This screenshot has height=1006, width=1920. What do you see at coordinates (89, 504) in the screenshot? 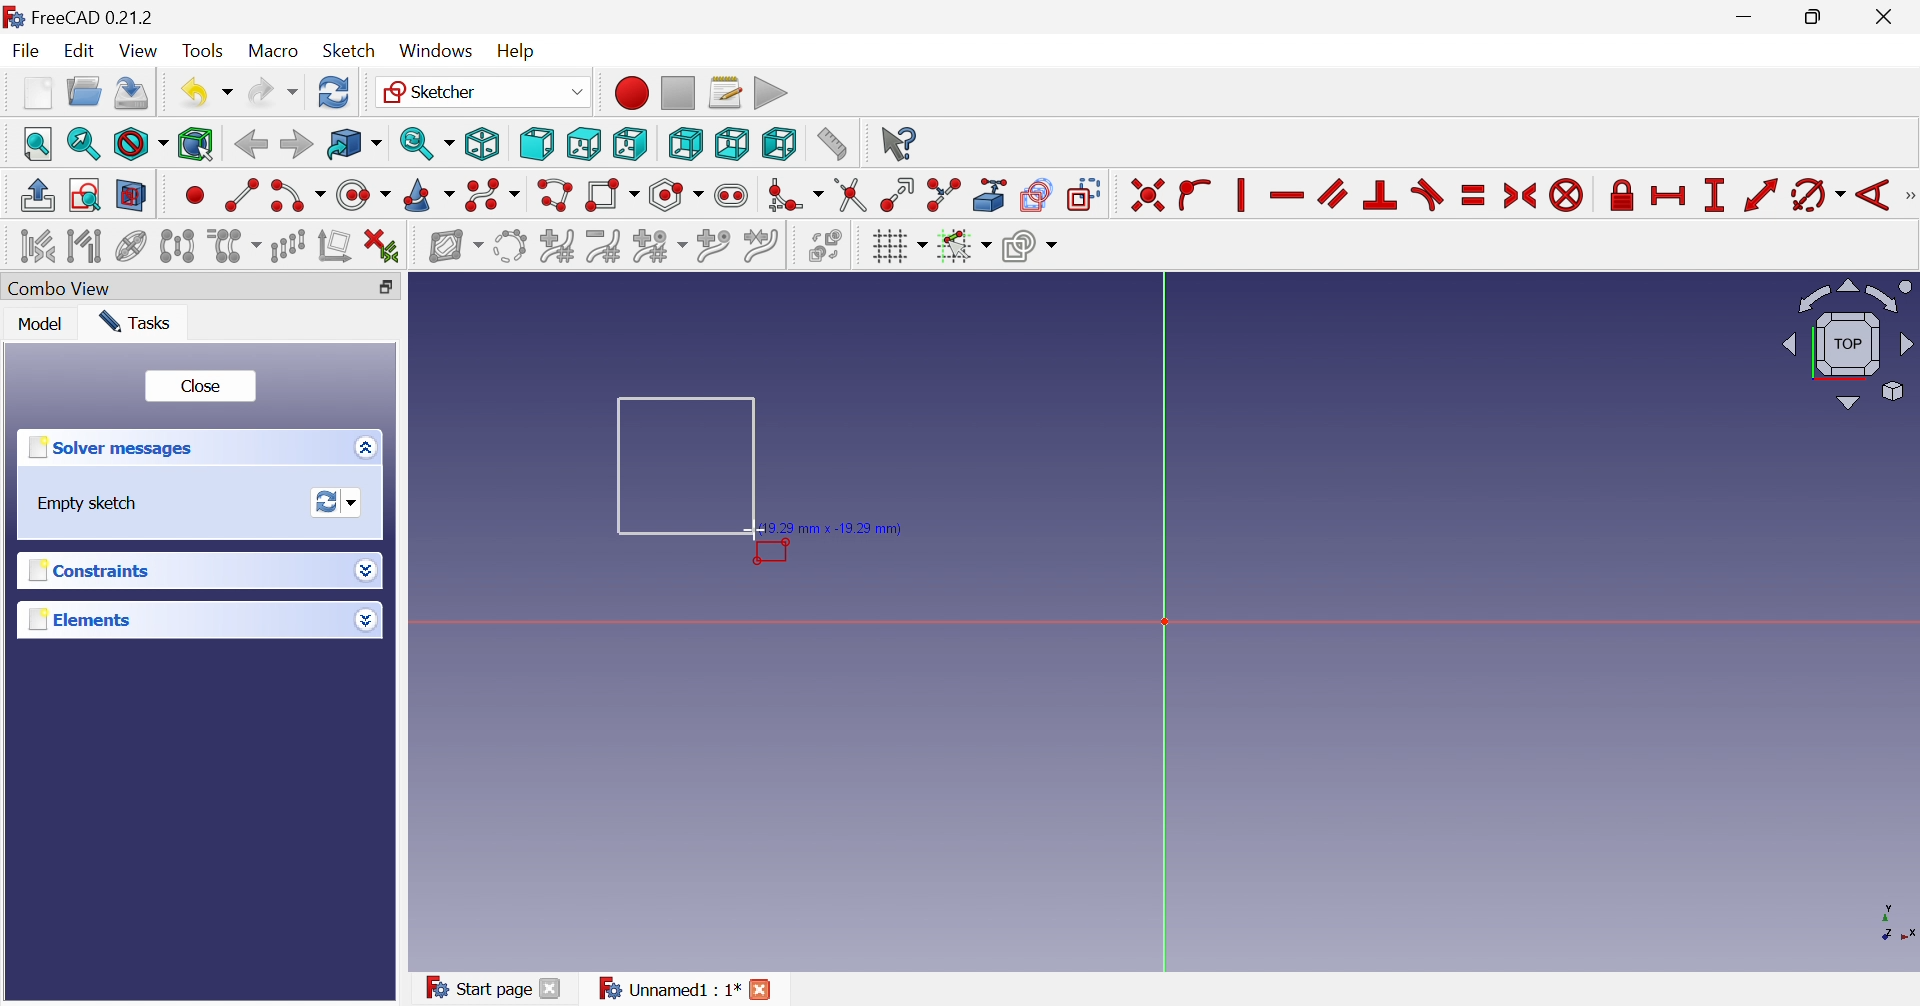
I see `Empty sketch` at bounding box center [89, 504].